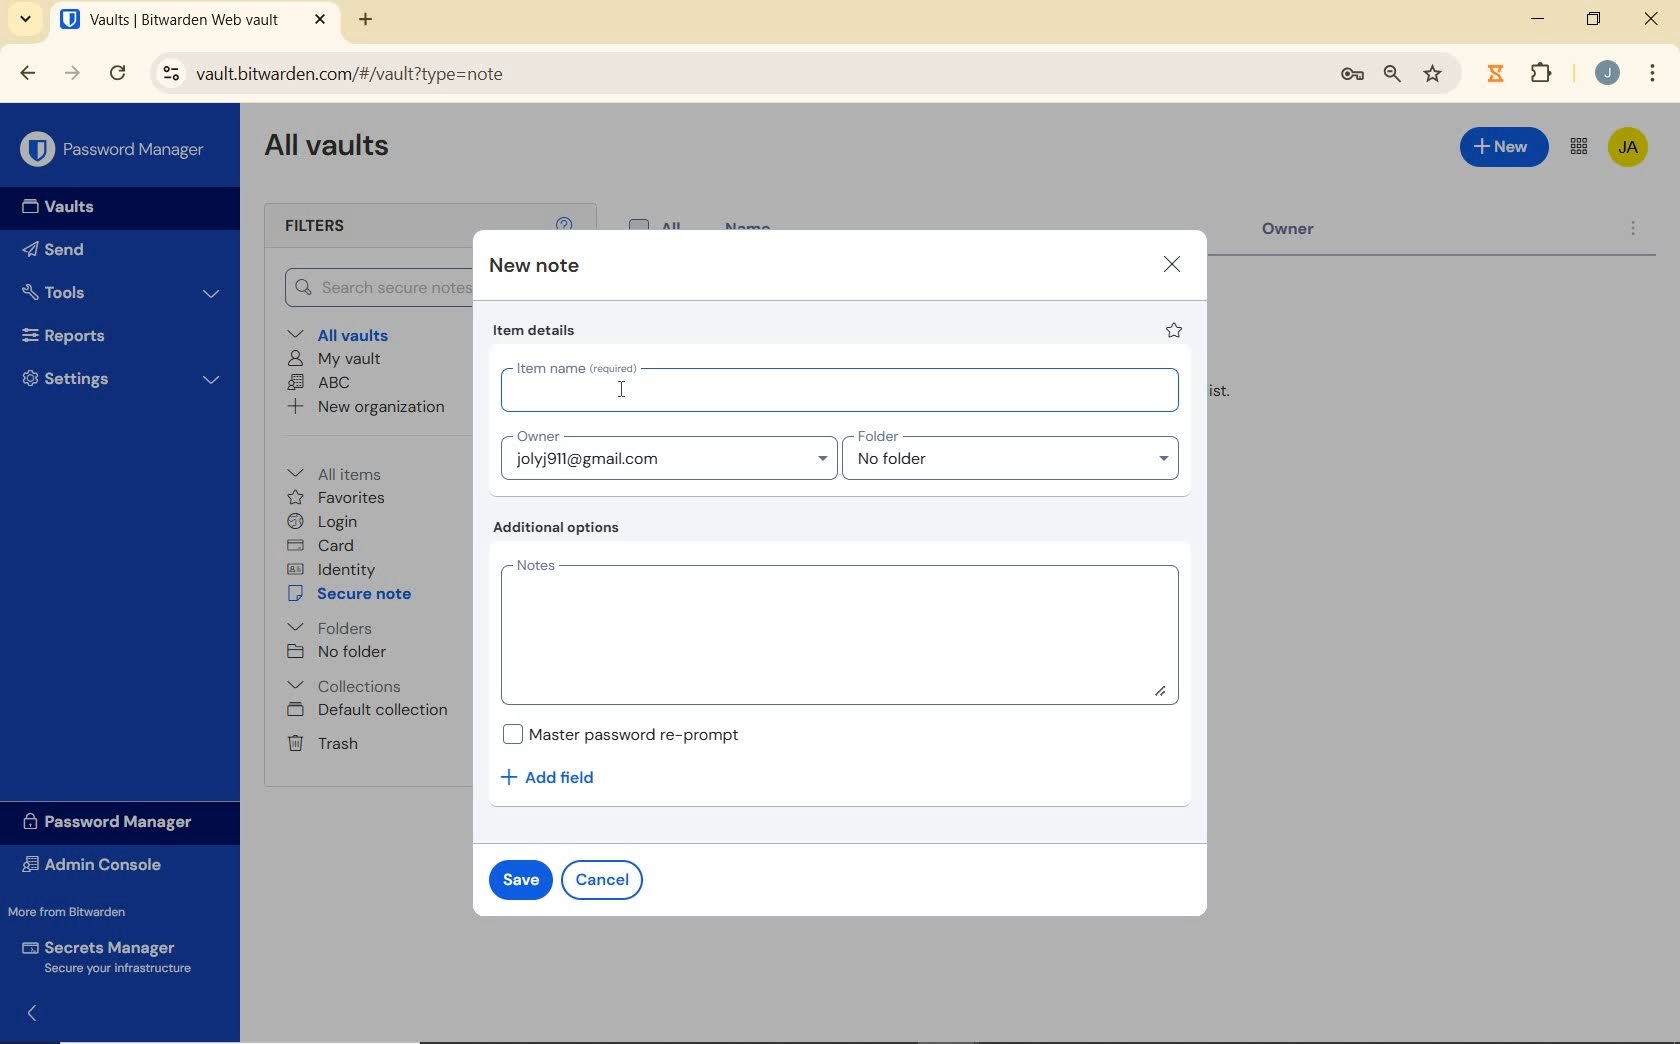 Image resolution: width=1680 pixels, height=1044 pixels. What do you see at coordinates (1630, 149) in the screenshot?
I see `Bitwarden Account` at bounding box center [1630, 149].